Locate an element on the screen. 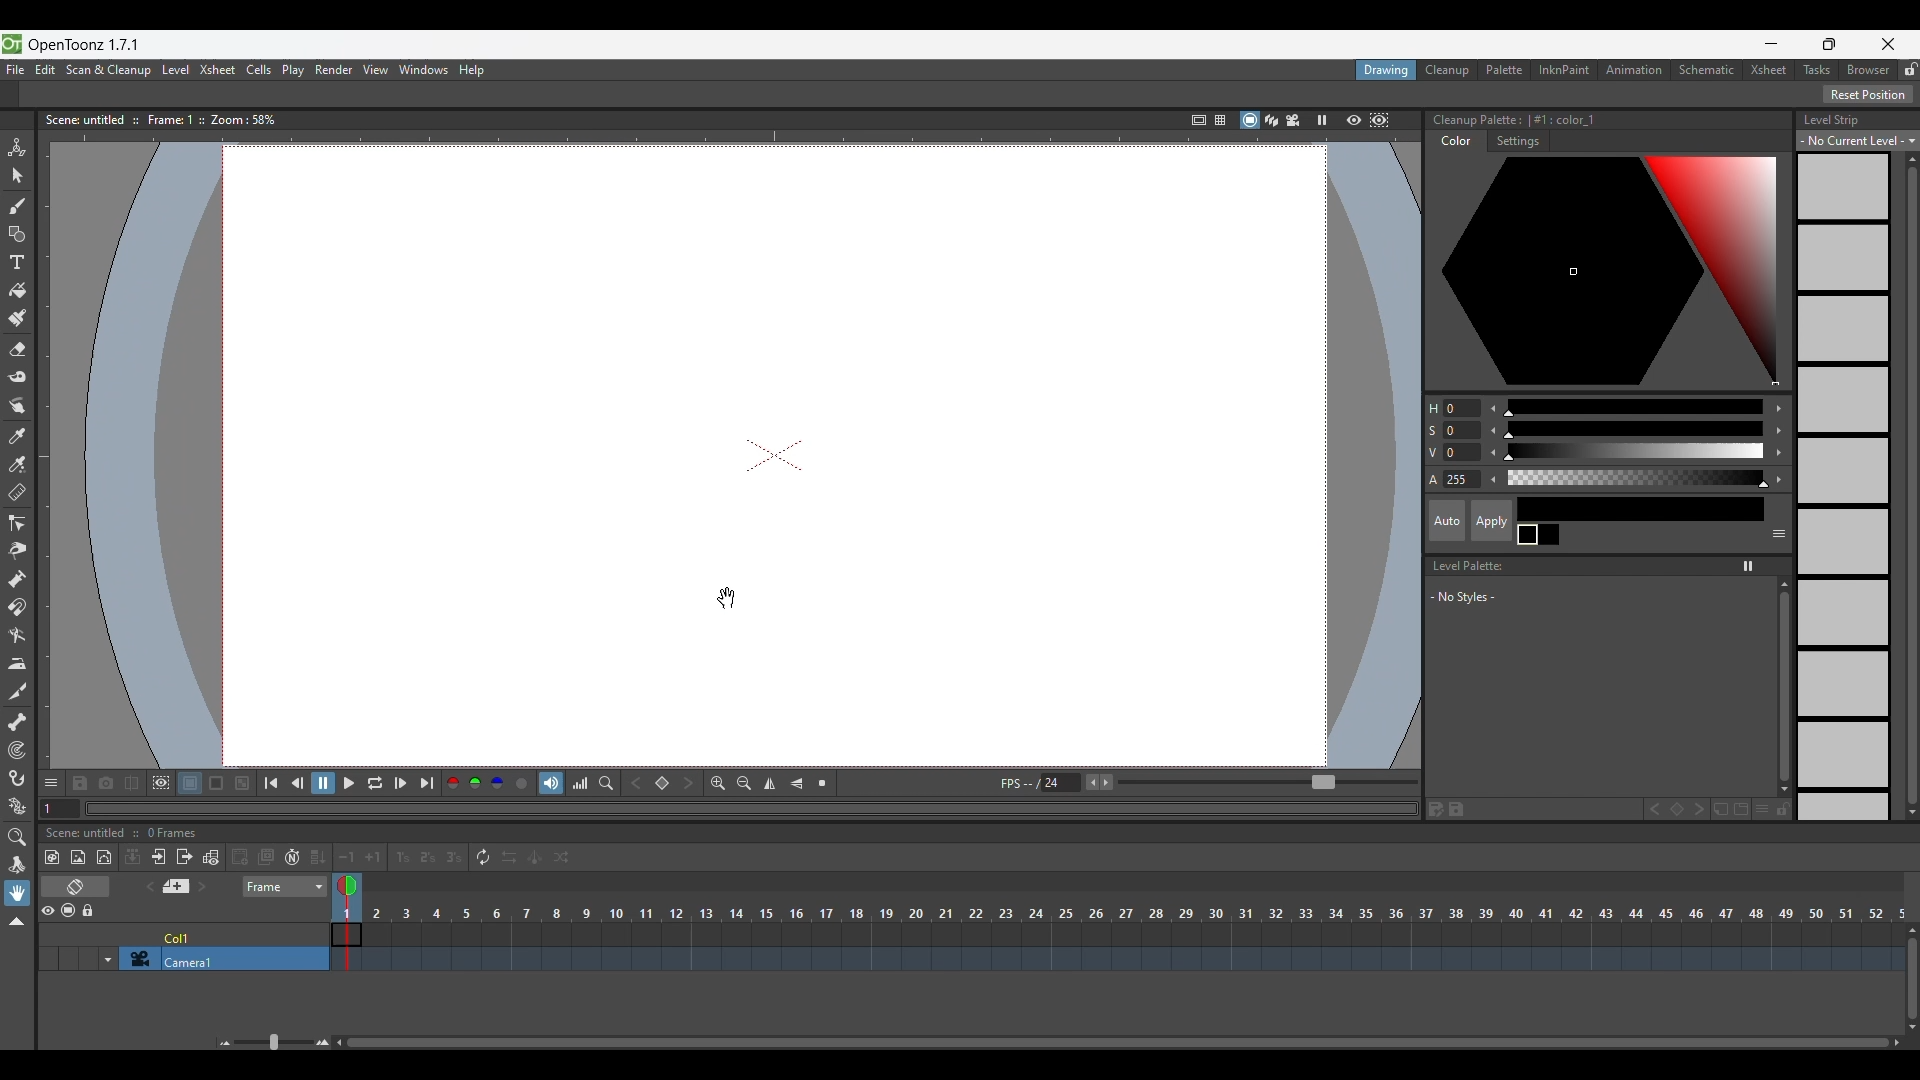 This screenshot has width=1920, height=1080. Frame sheet options is located at coordinates (285, 887).